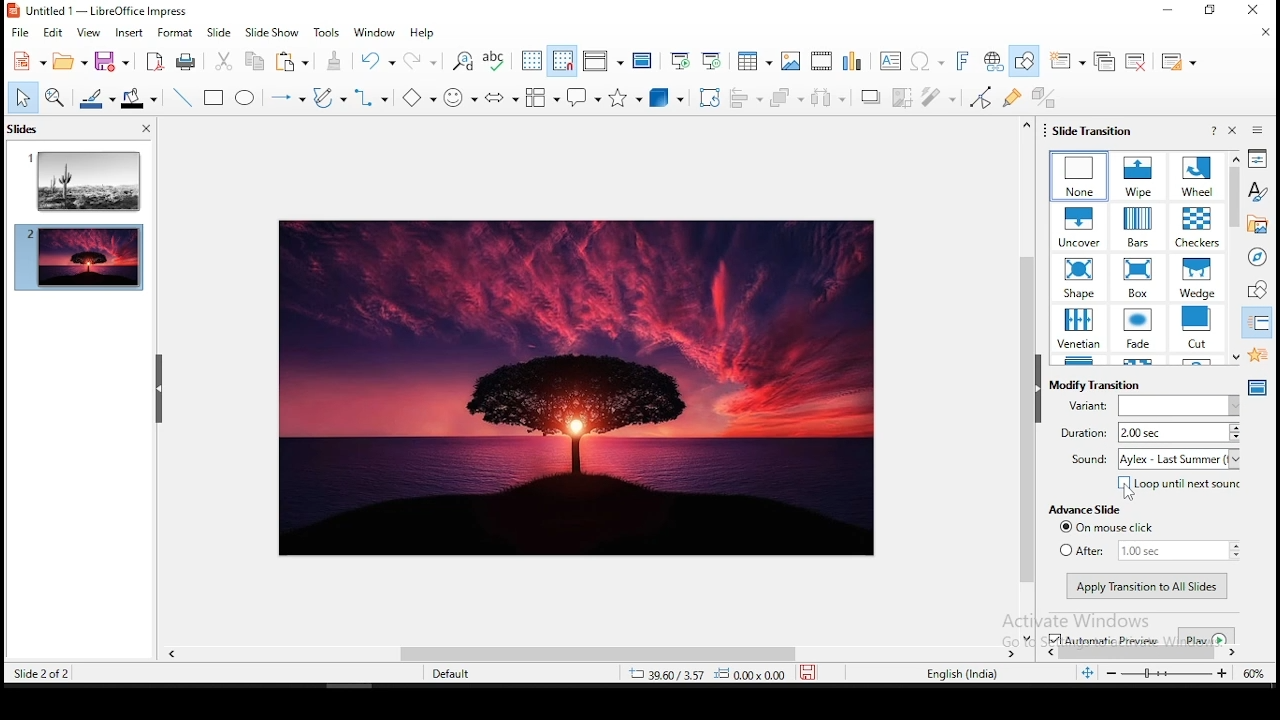  Describe the element at coordinates (79, 259) in the screenshot. I see `slide2 ` at that location.